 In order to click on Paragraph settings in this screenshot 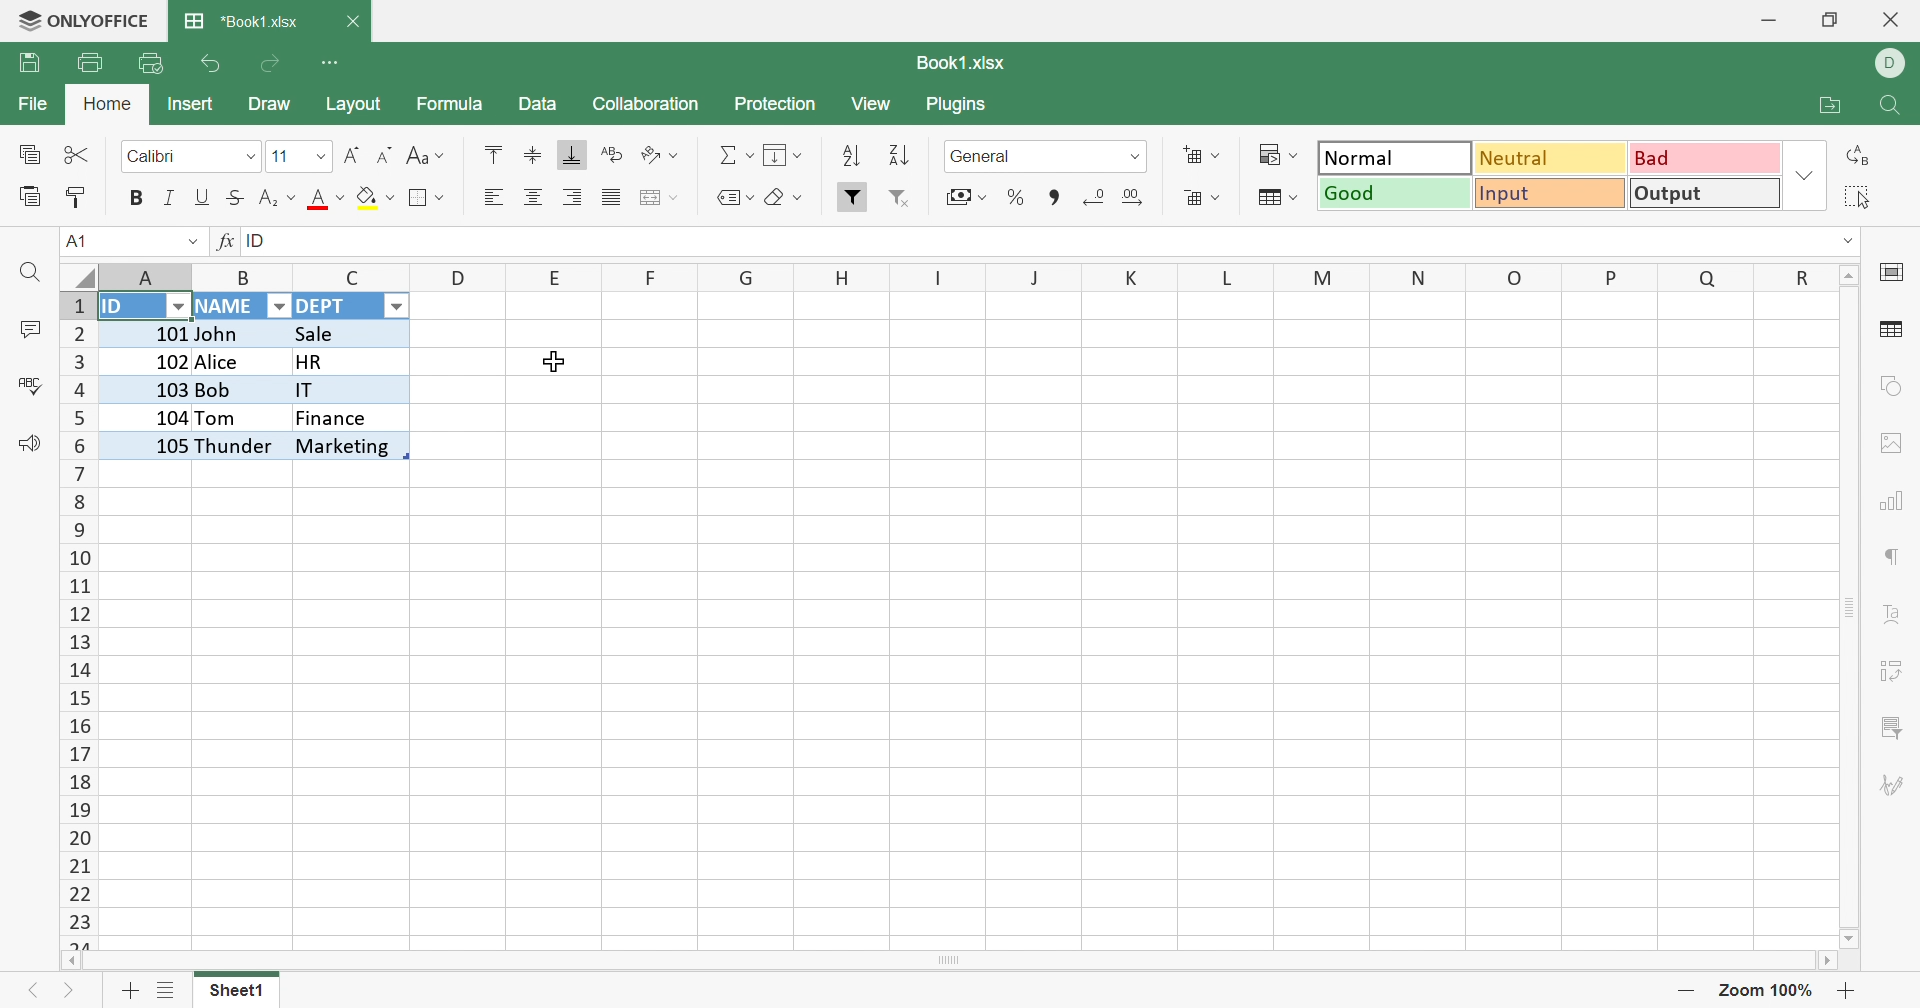, I will do `click(1893, 555)`.